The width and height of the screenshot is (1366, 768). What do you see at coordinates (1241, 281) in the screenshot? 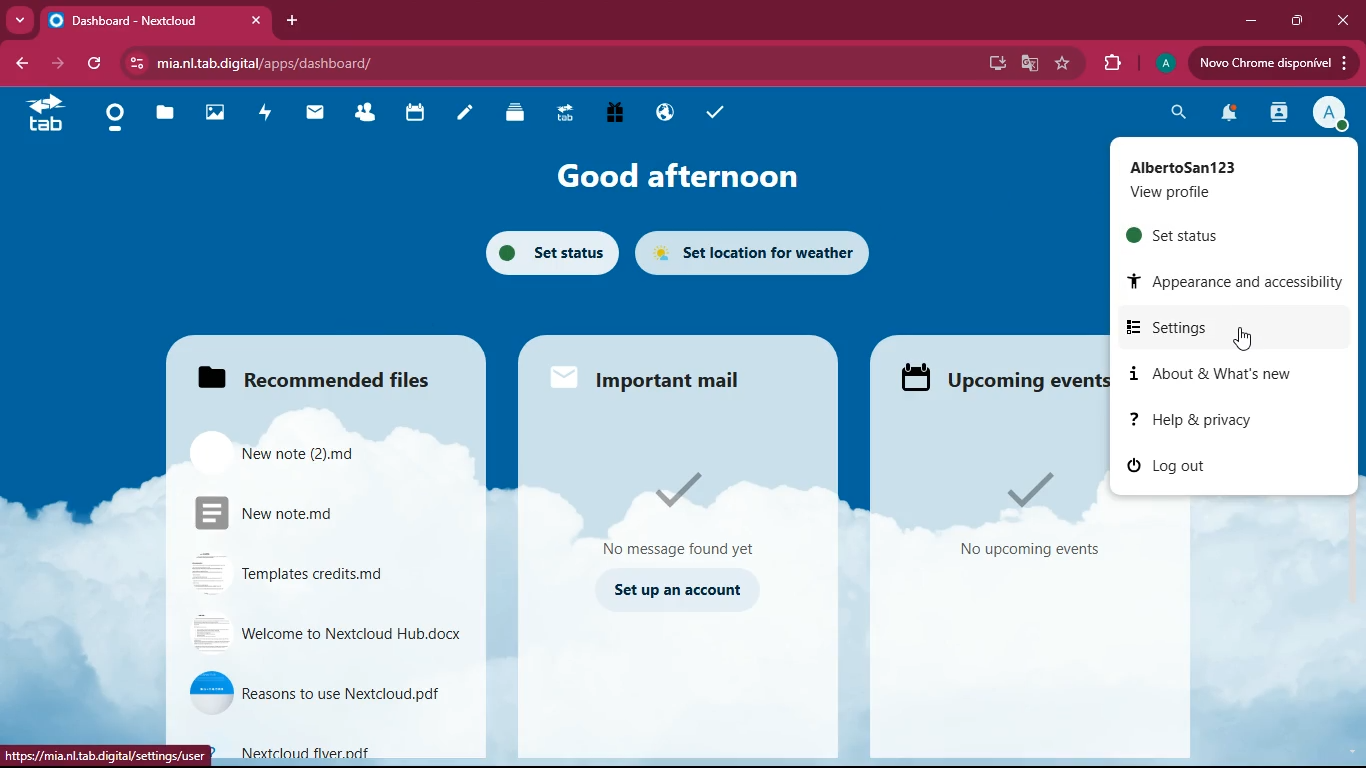
I see `appearance` at bounding box center [1241, 281].